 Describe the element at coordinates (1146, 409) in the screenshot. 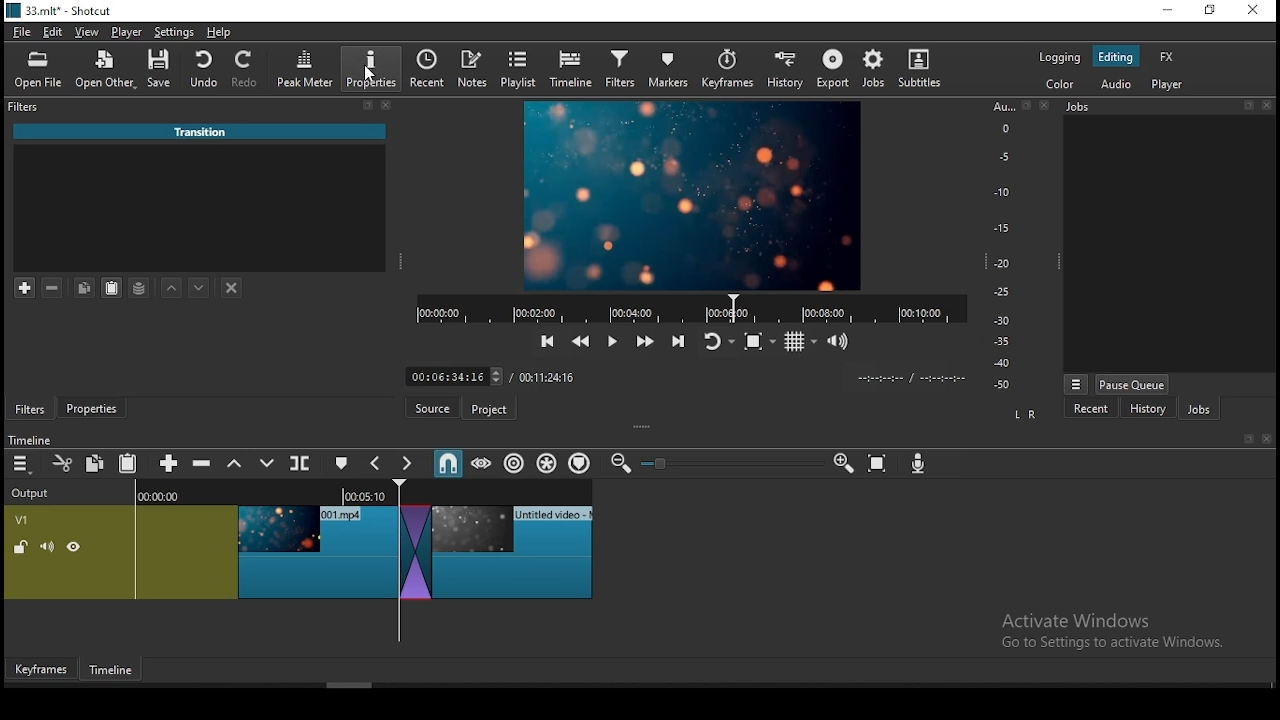

I see `history` at that location.